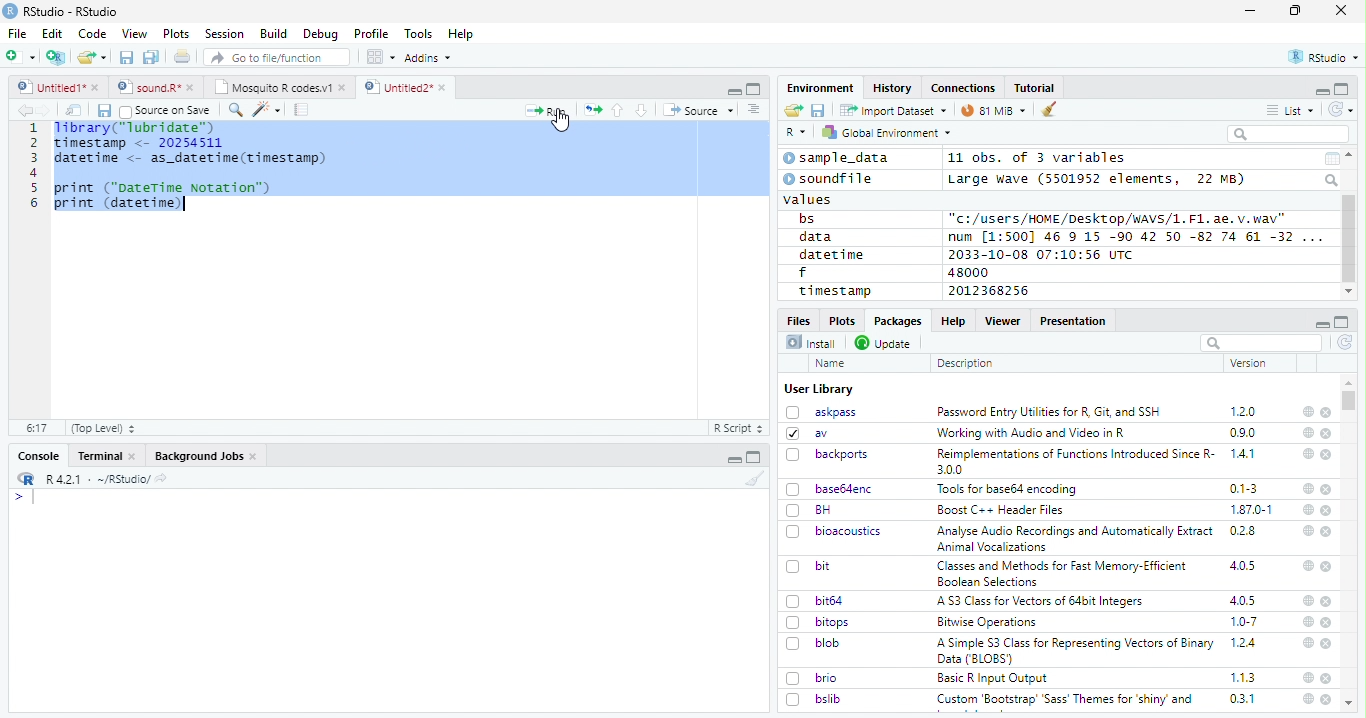  I want to click on Save all the open documents, so click(152, 58).